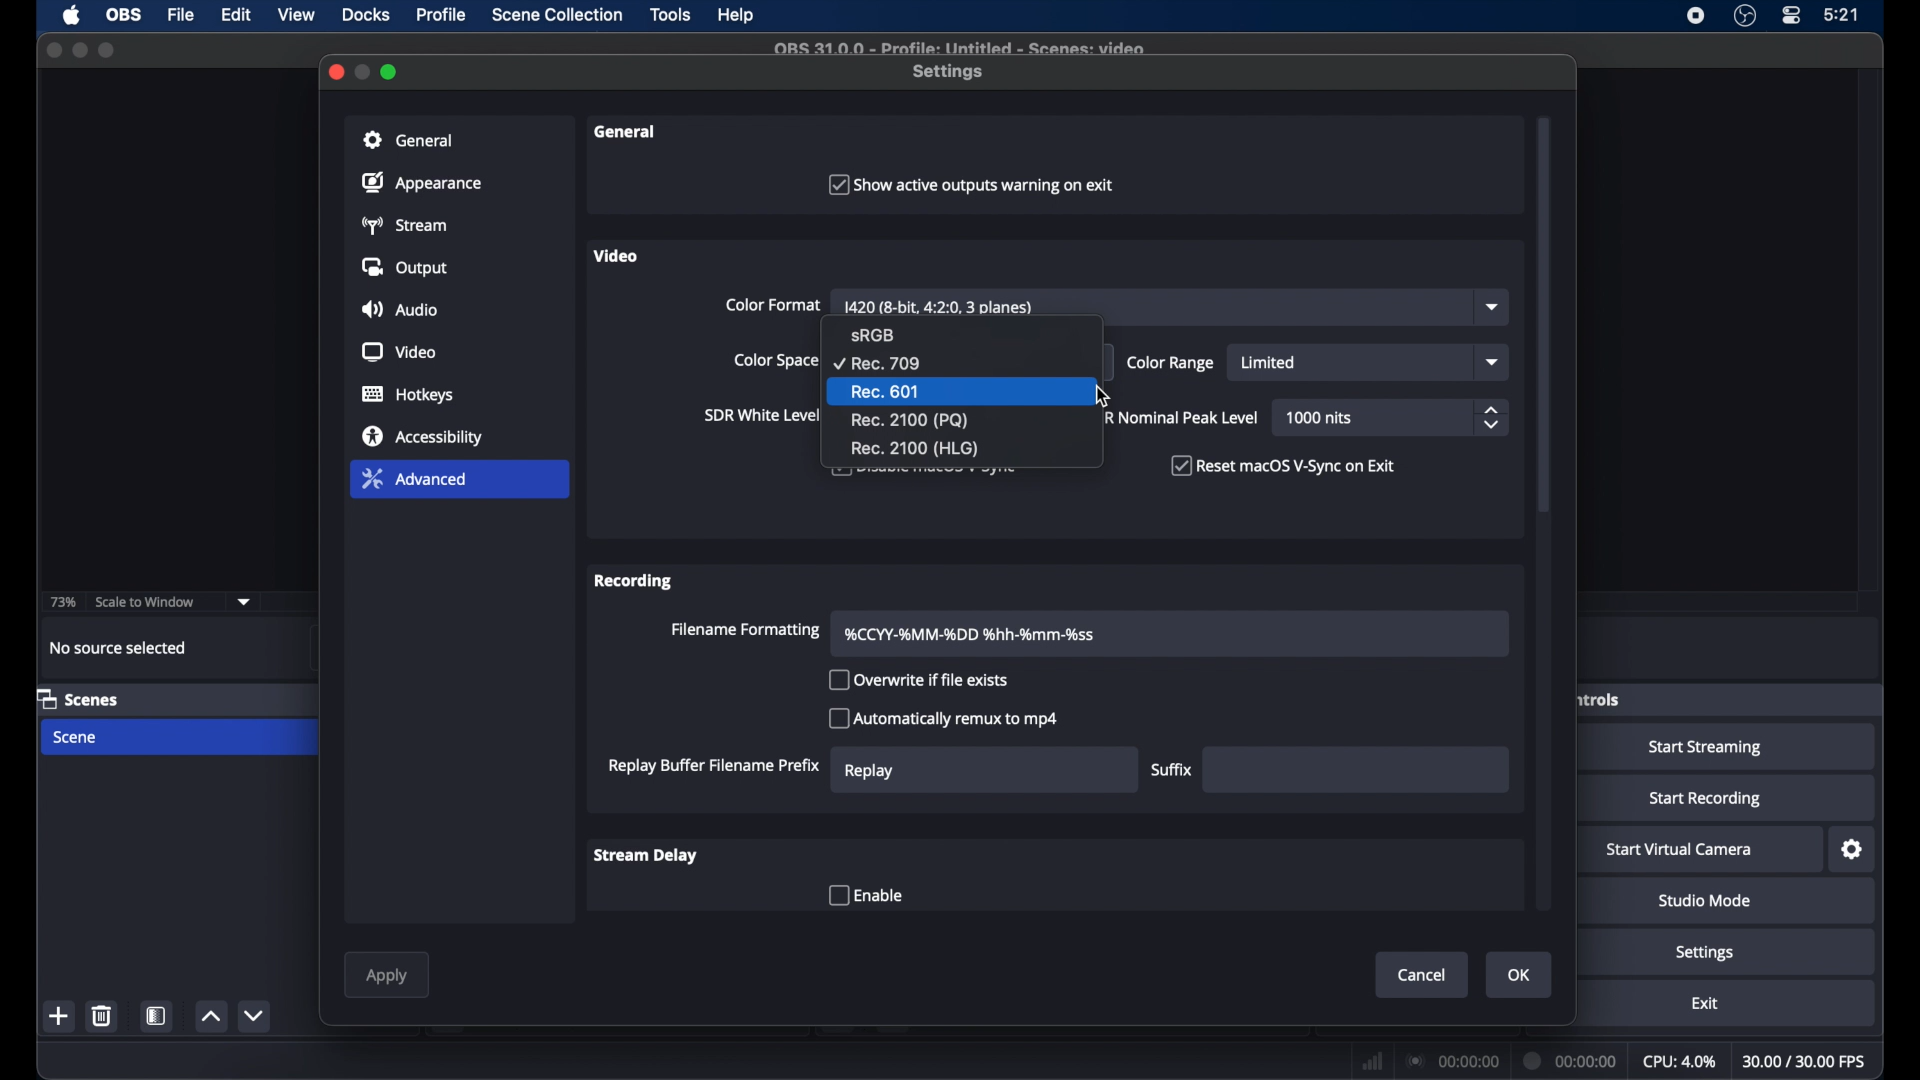  Describe the element at coordinates (1697, 15) in the screenshot. I see `screen recorder` at that location.